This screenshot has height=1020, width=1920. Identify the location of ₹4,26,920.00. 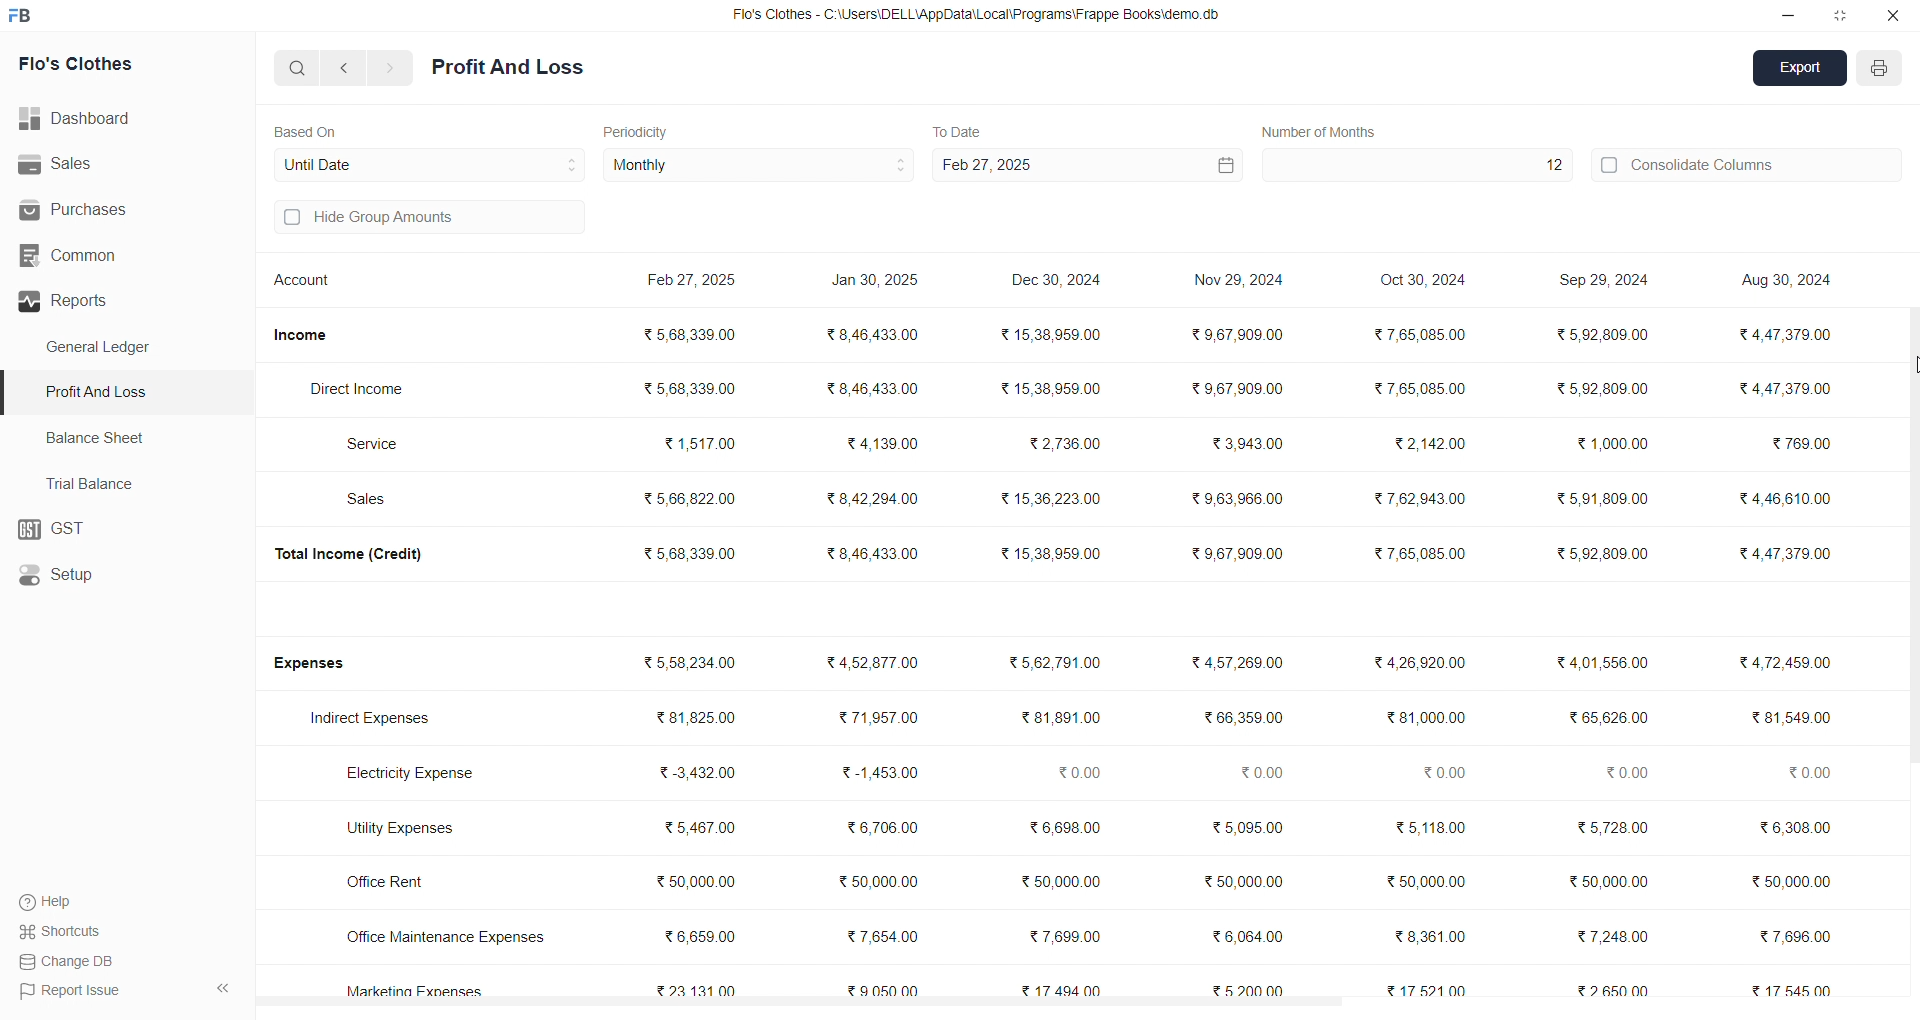
(1427, 663).